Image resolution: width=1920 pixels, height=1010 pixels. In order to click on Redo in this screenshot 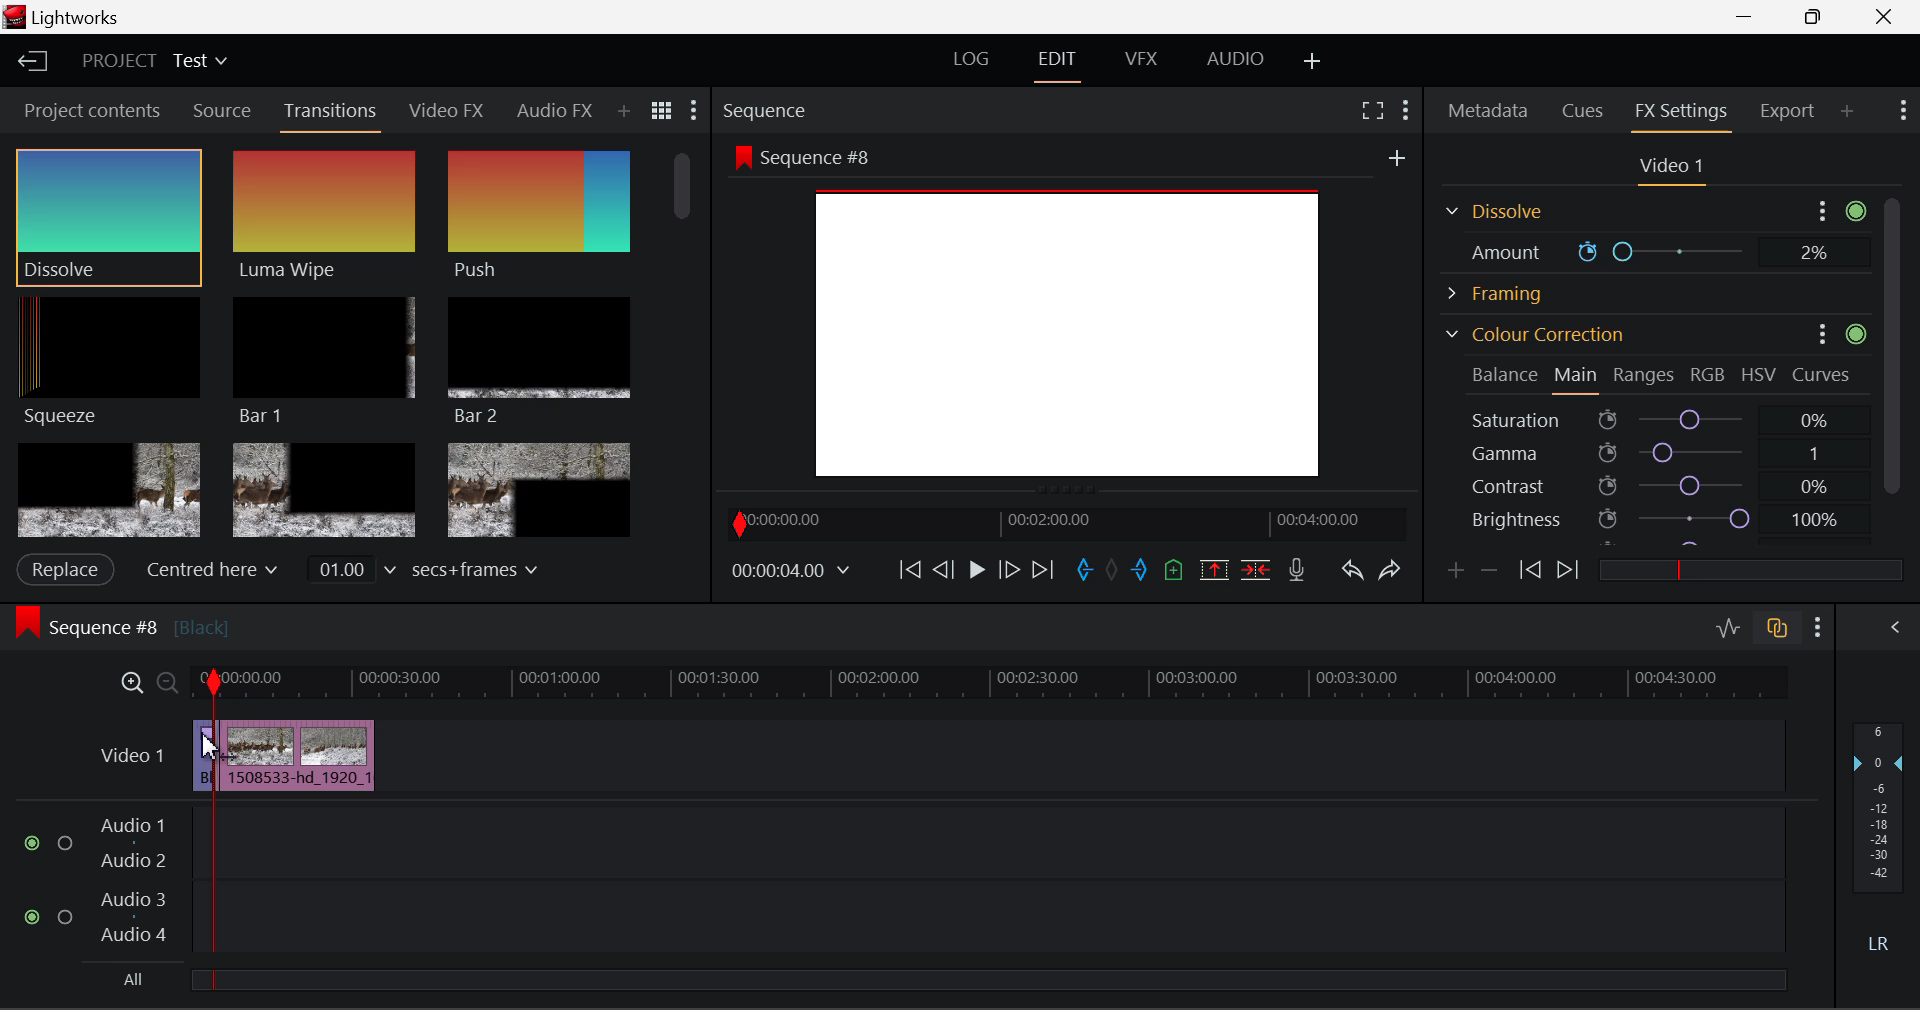, I will do `click(1390, 569)`.